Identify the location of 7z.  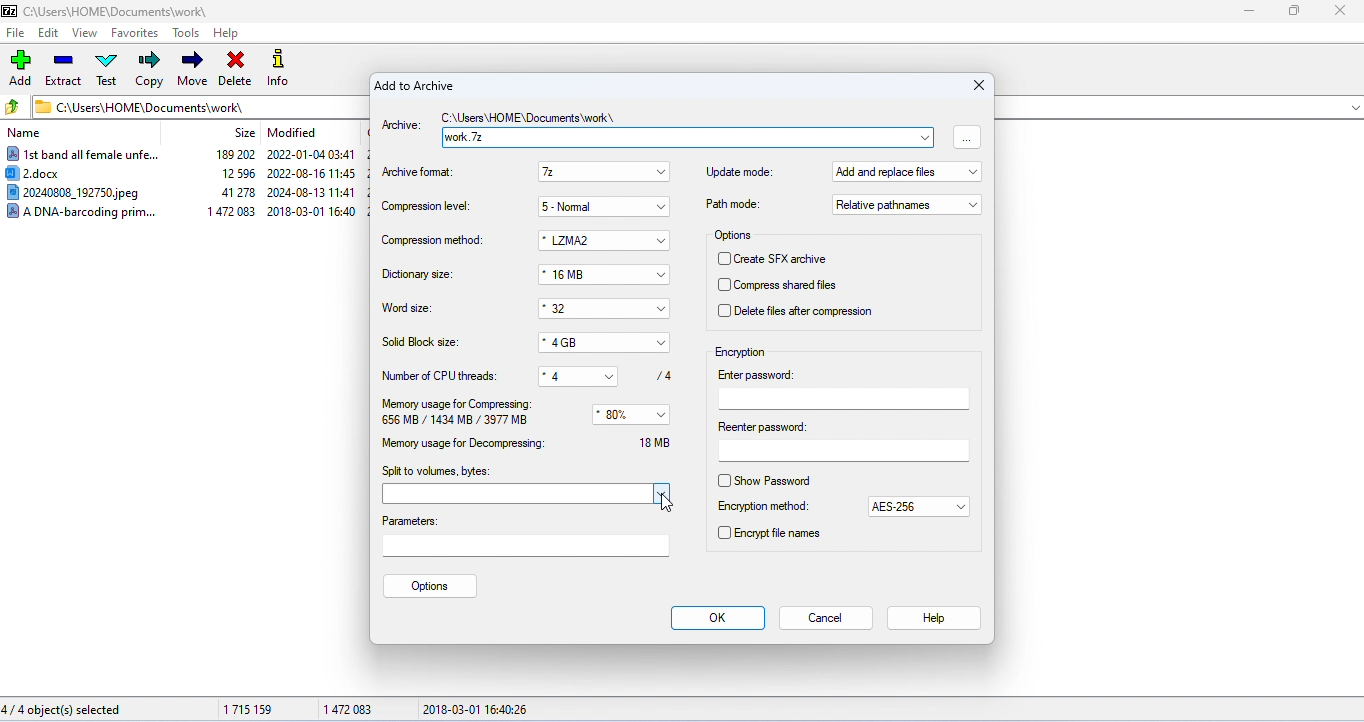
(591, 172).